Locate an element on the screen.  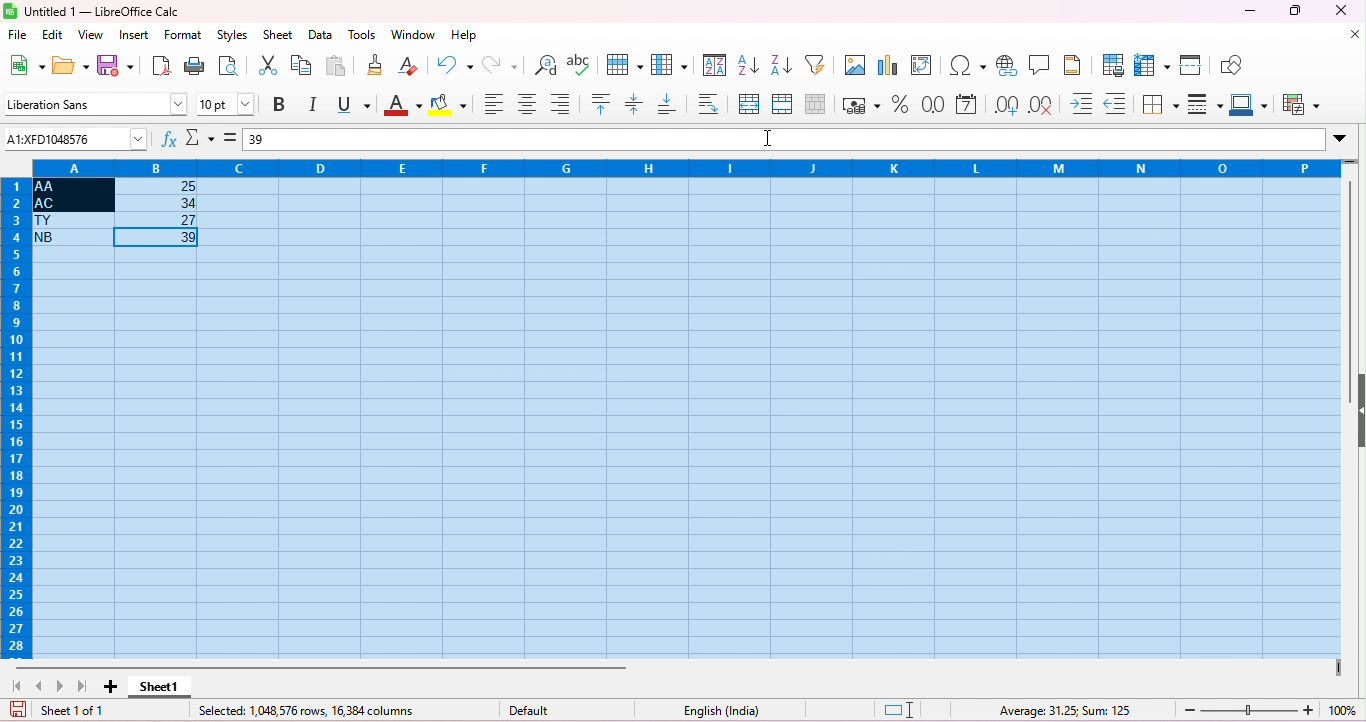
font color is located at coordinates (400, 106).